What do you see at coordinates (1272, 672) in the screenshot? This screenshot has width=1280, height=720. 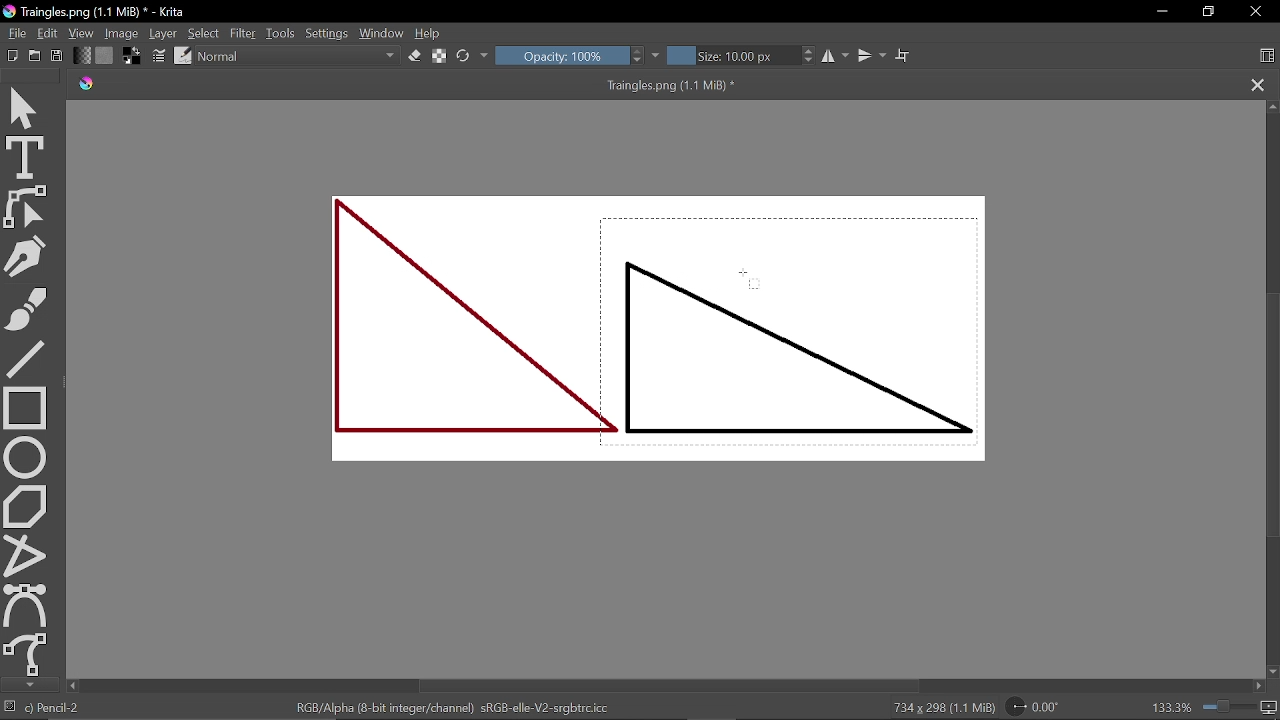 I see `Move down` at bounding box center [1272, 672].